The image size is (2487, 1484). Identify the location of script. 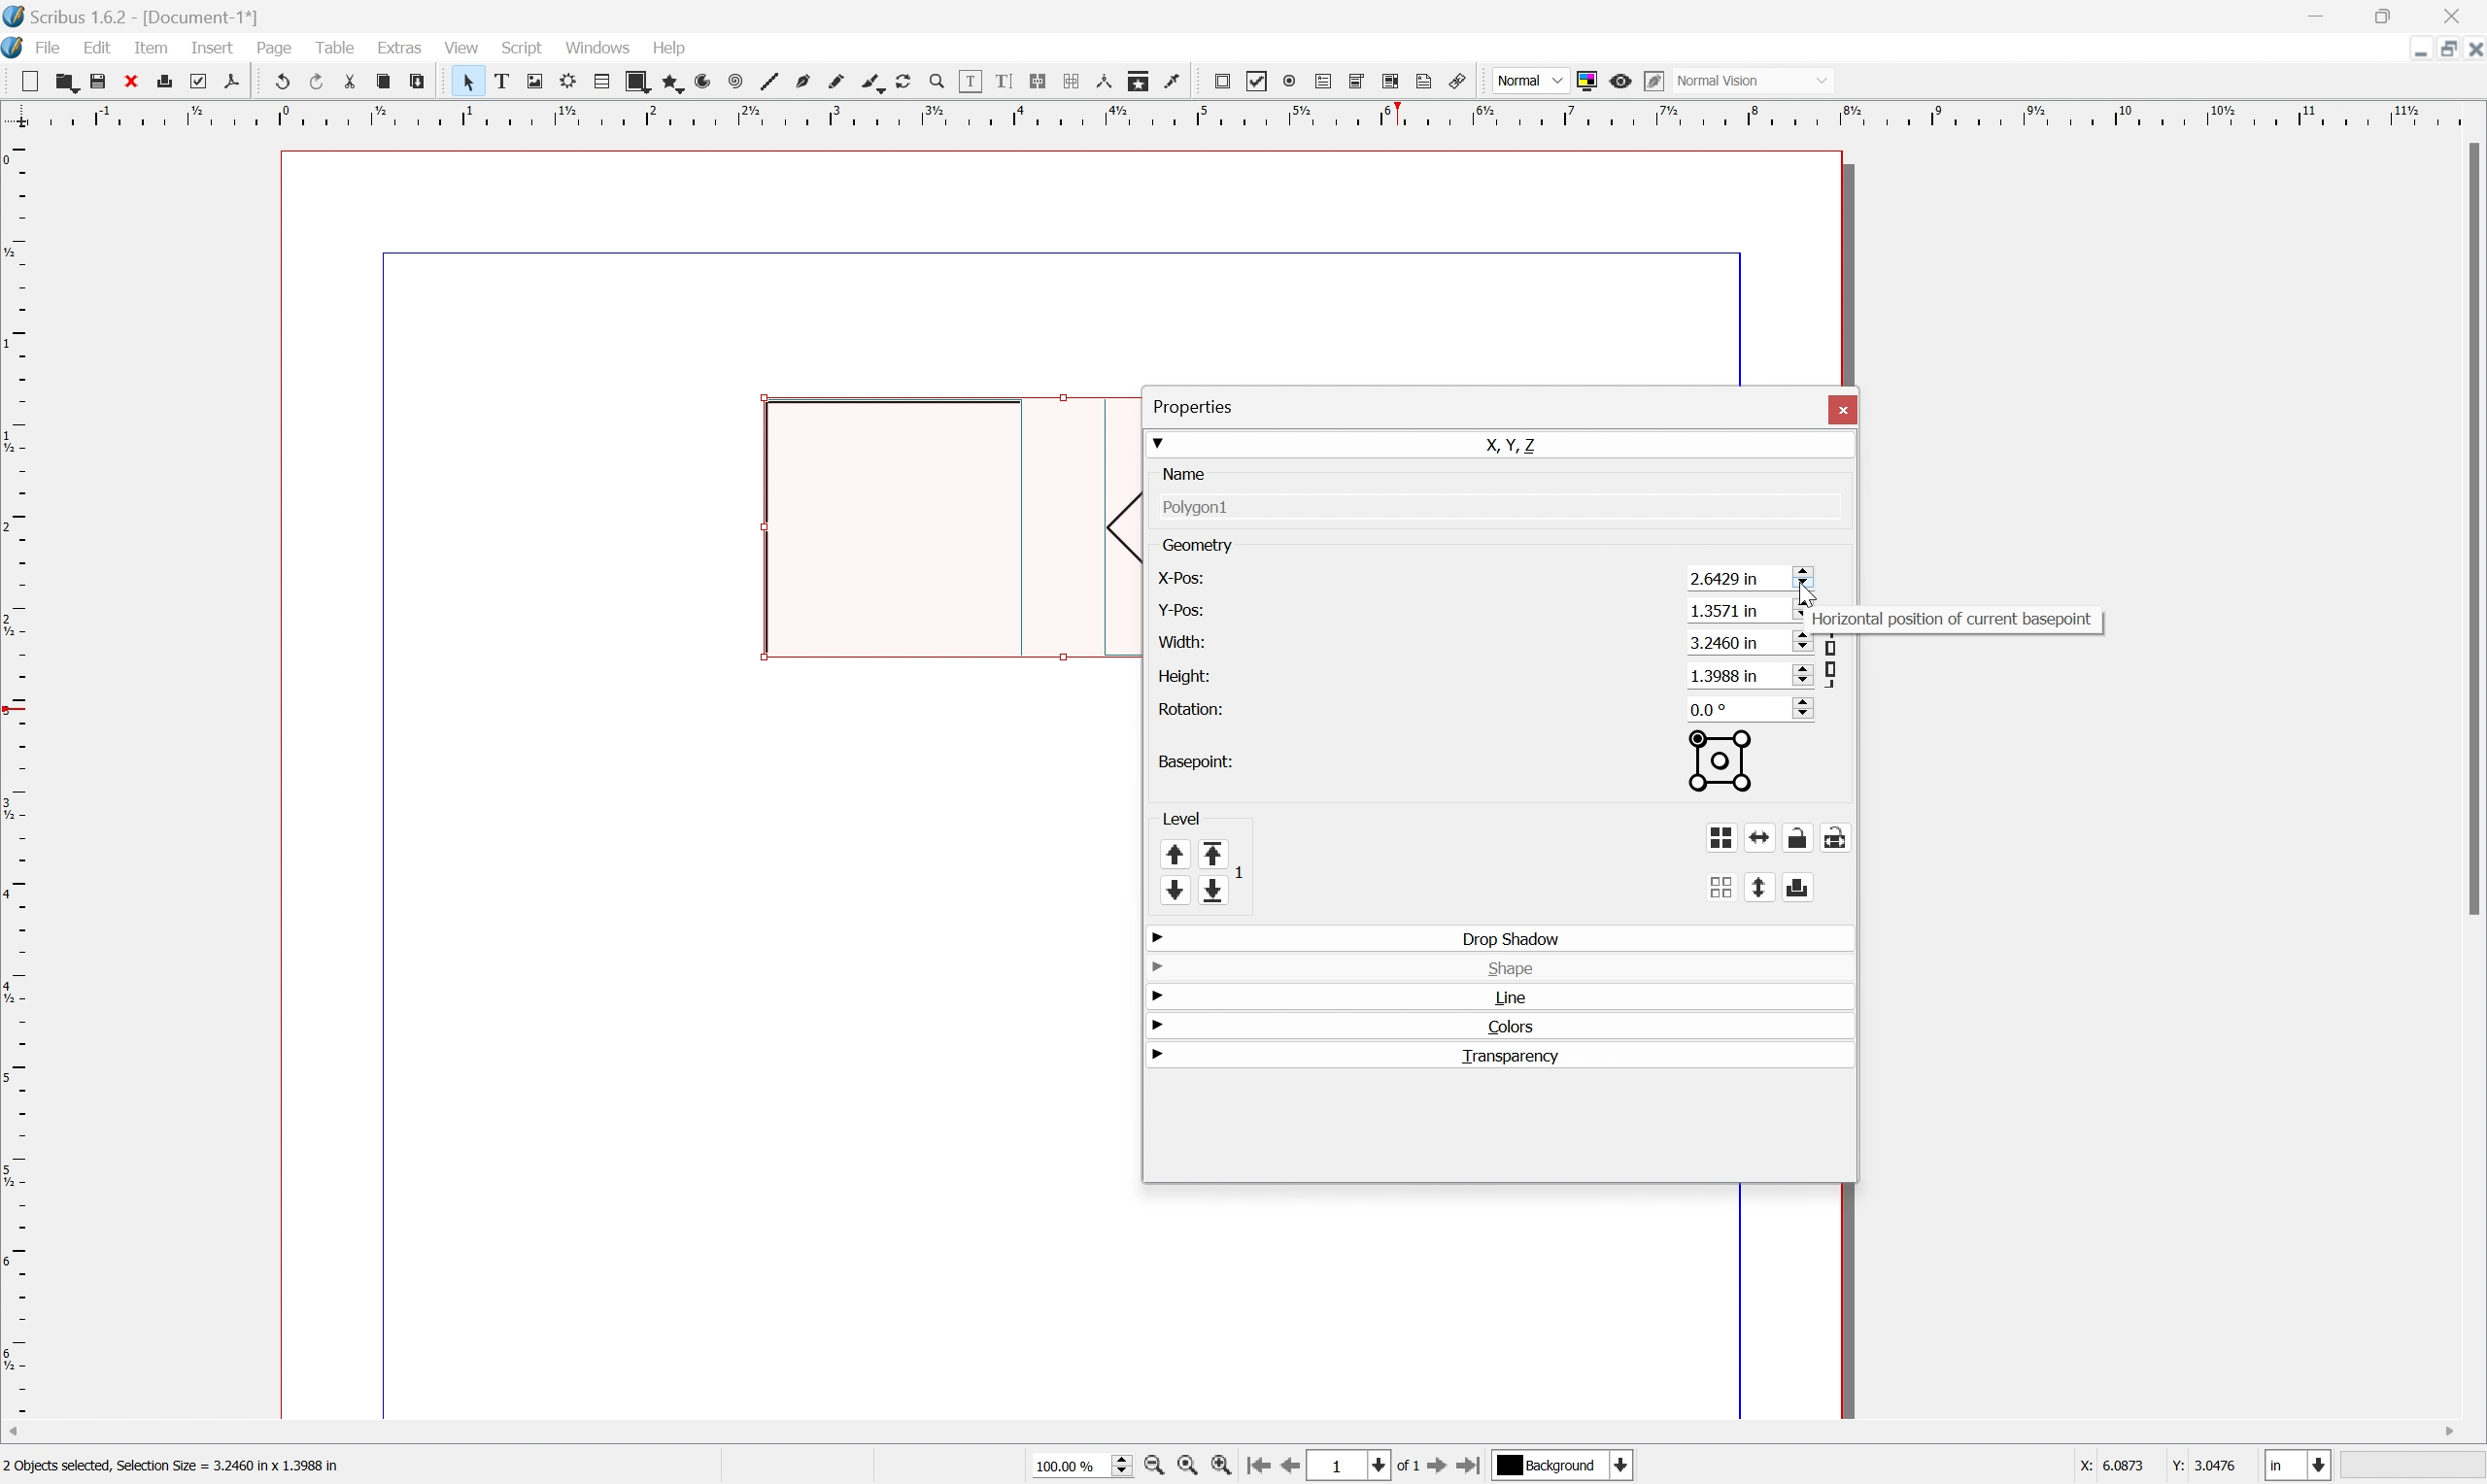
(522, 46).